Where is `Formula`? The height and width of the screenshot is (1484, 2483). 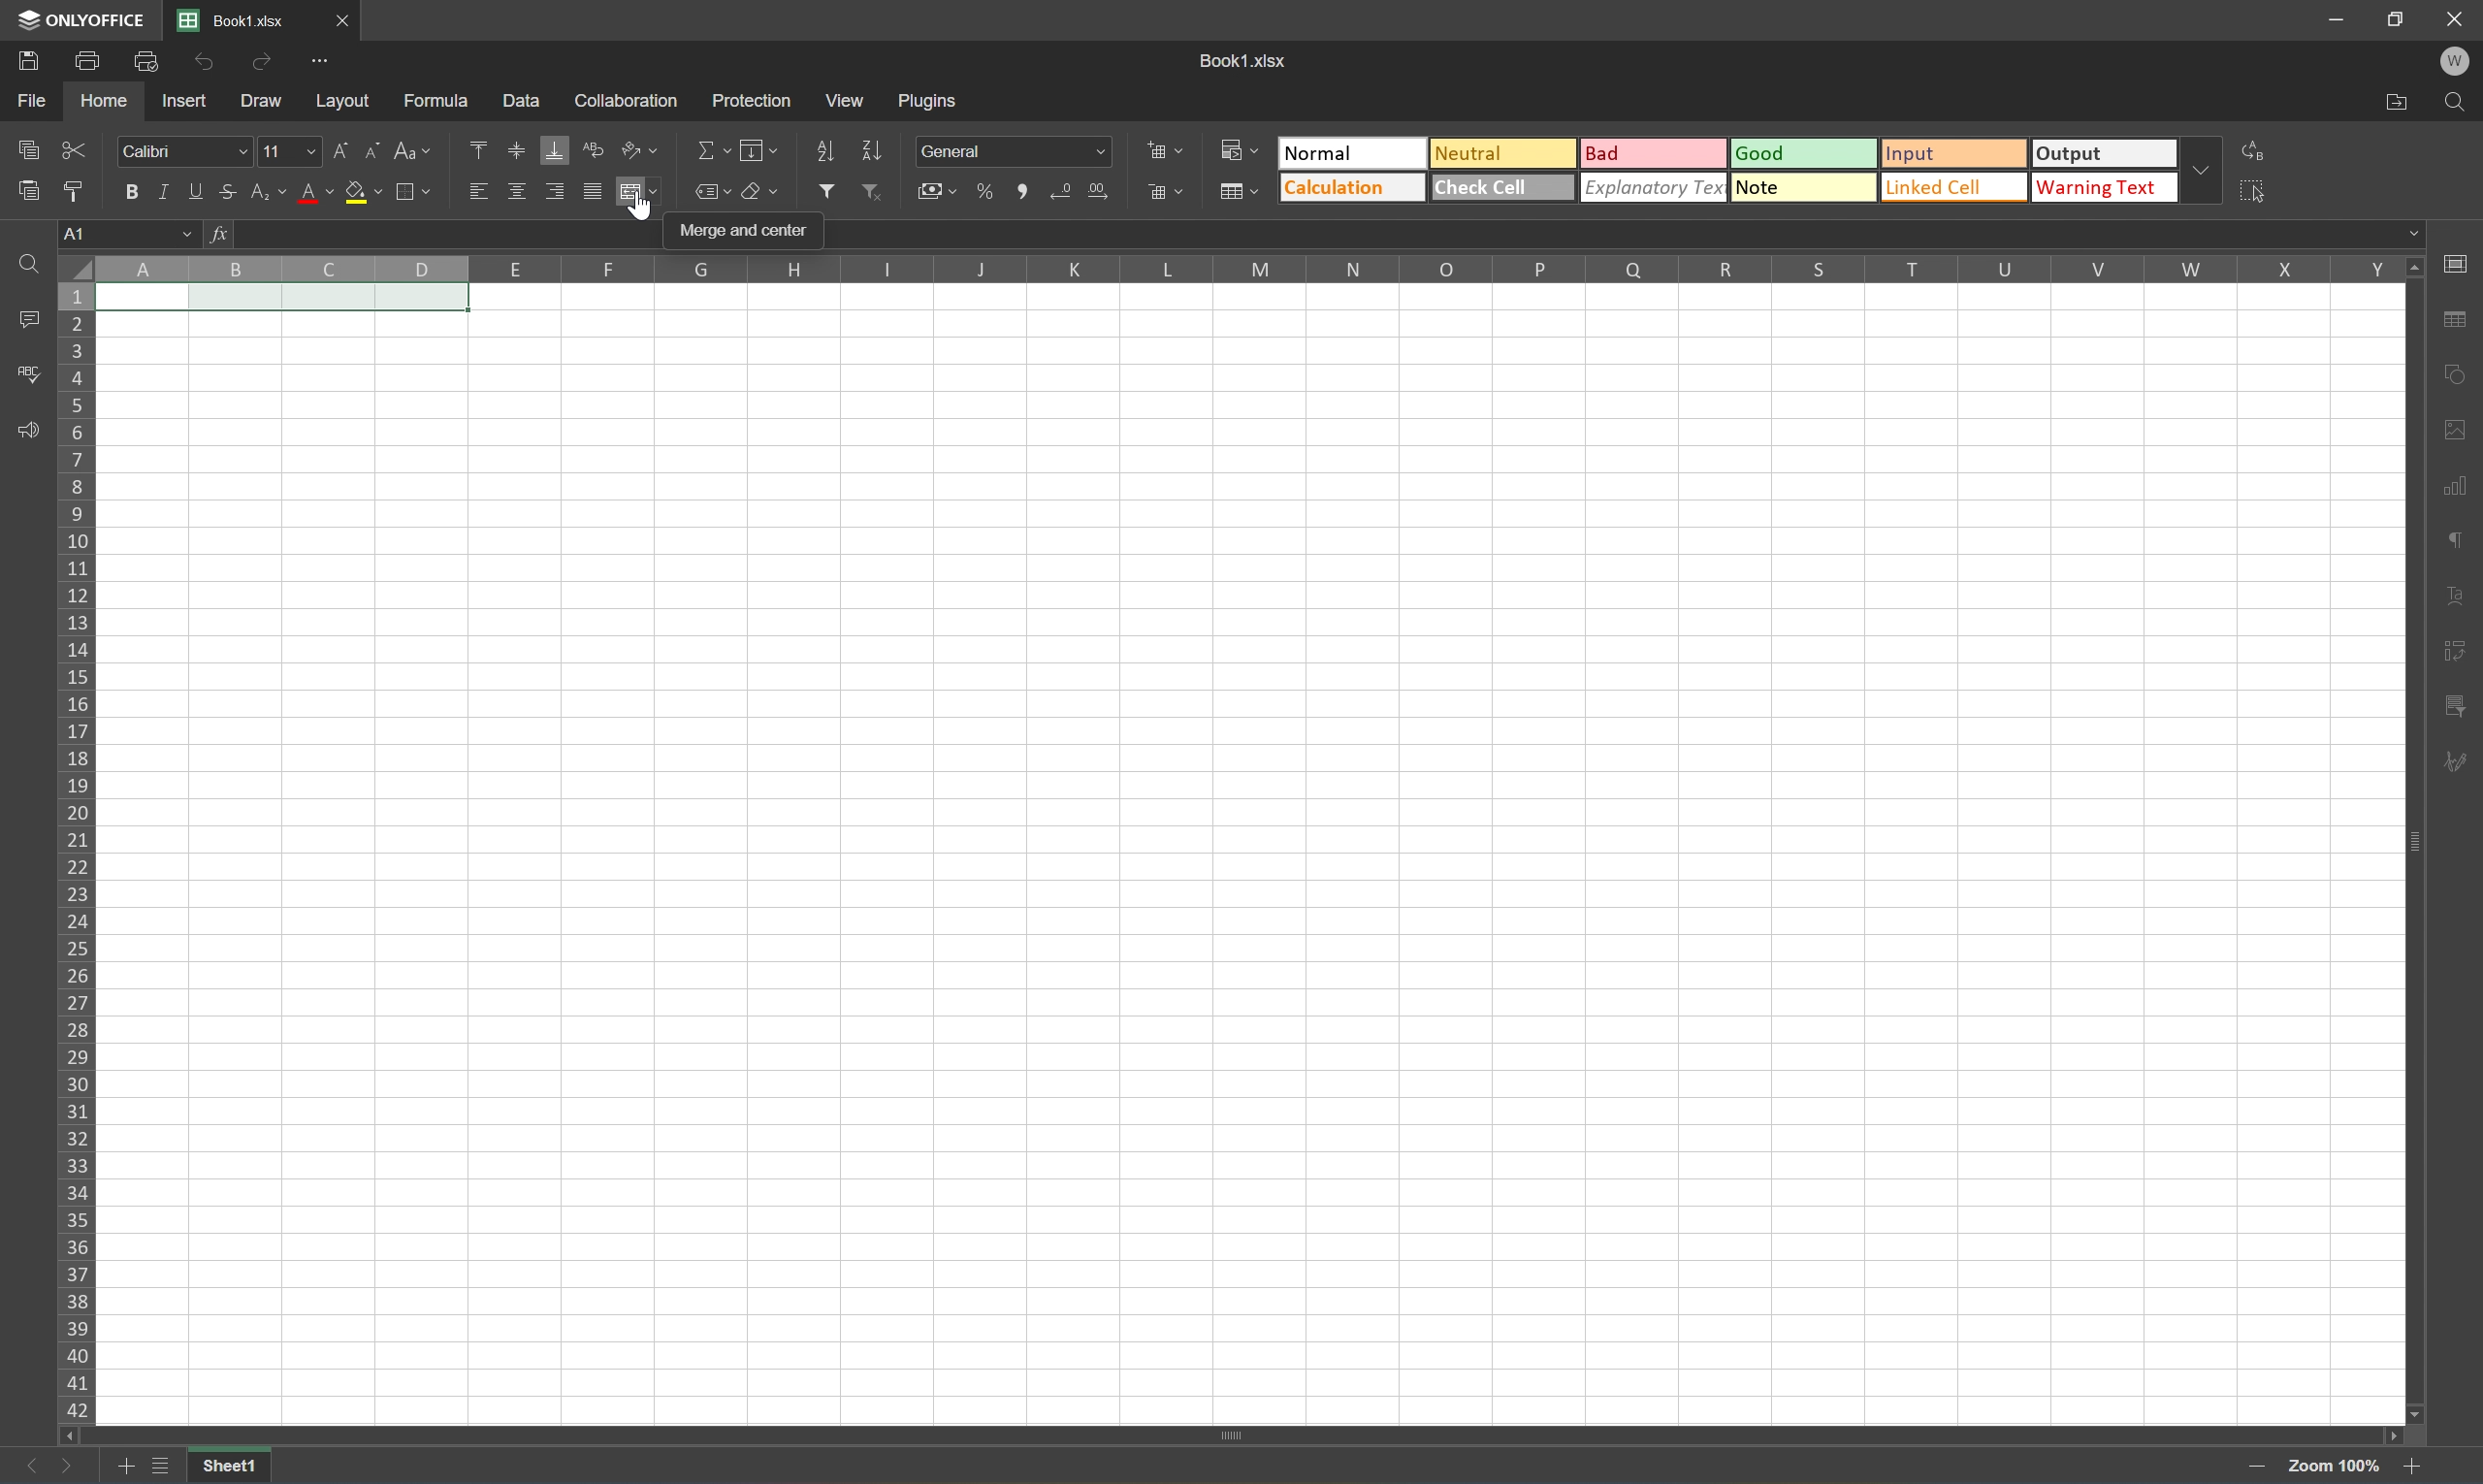 Formula is located at coordinates (443, 99).